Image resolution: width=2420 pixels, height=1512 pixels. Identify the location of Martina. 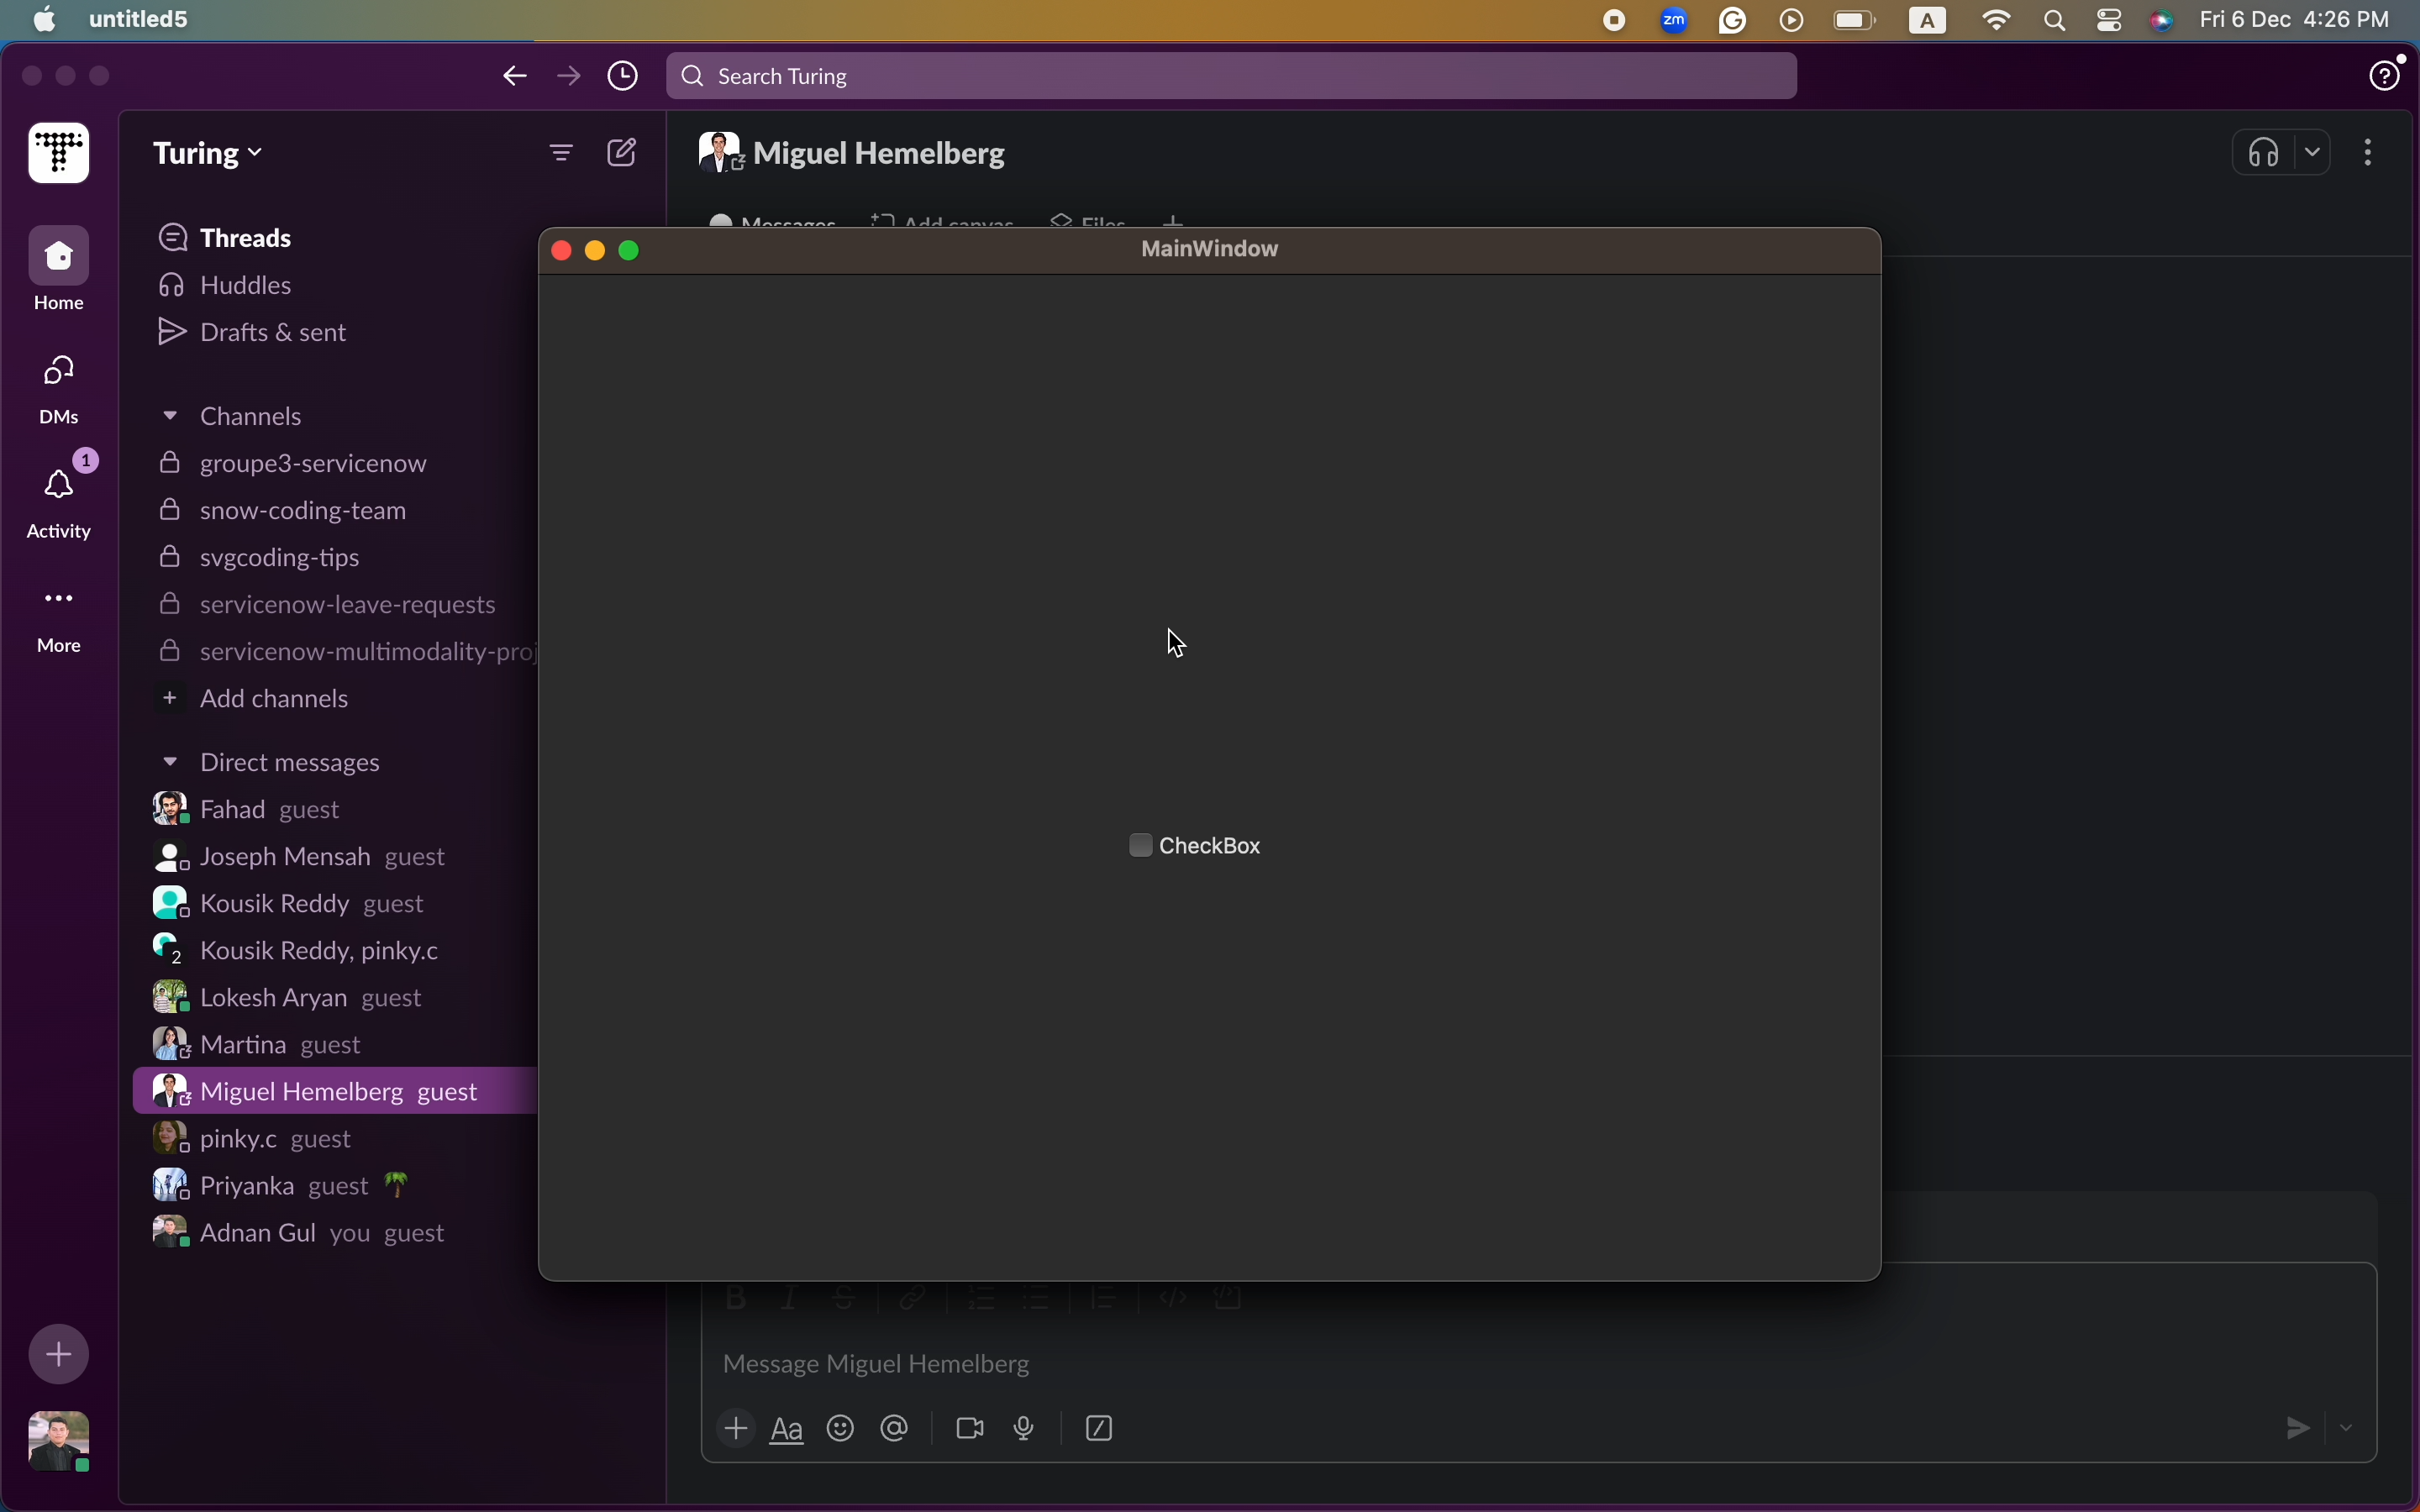
(265, 1044).